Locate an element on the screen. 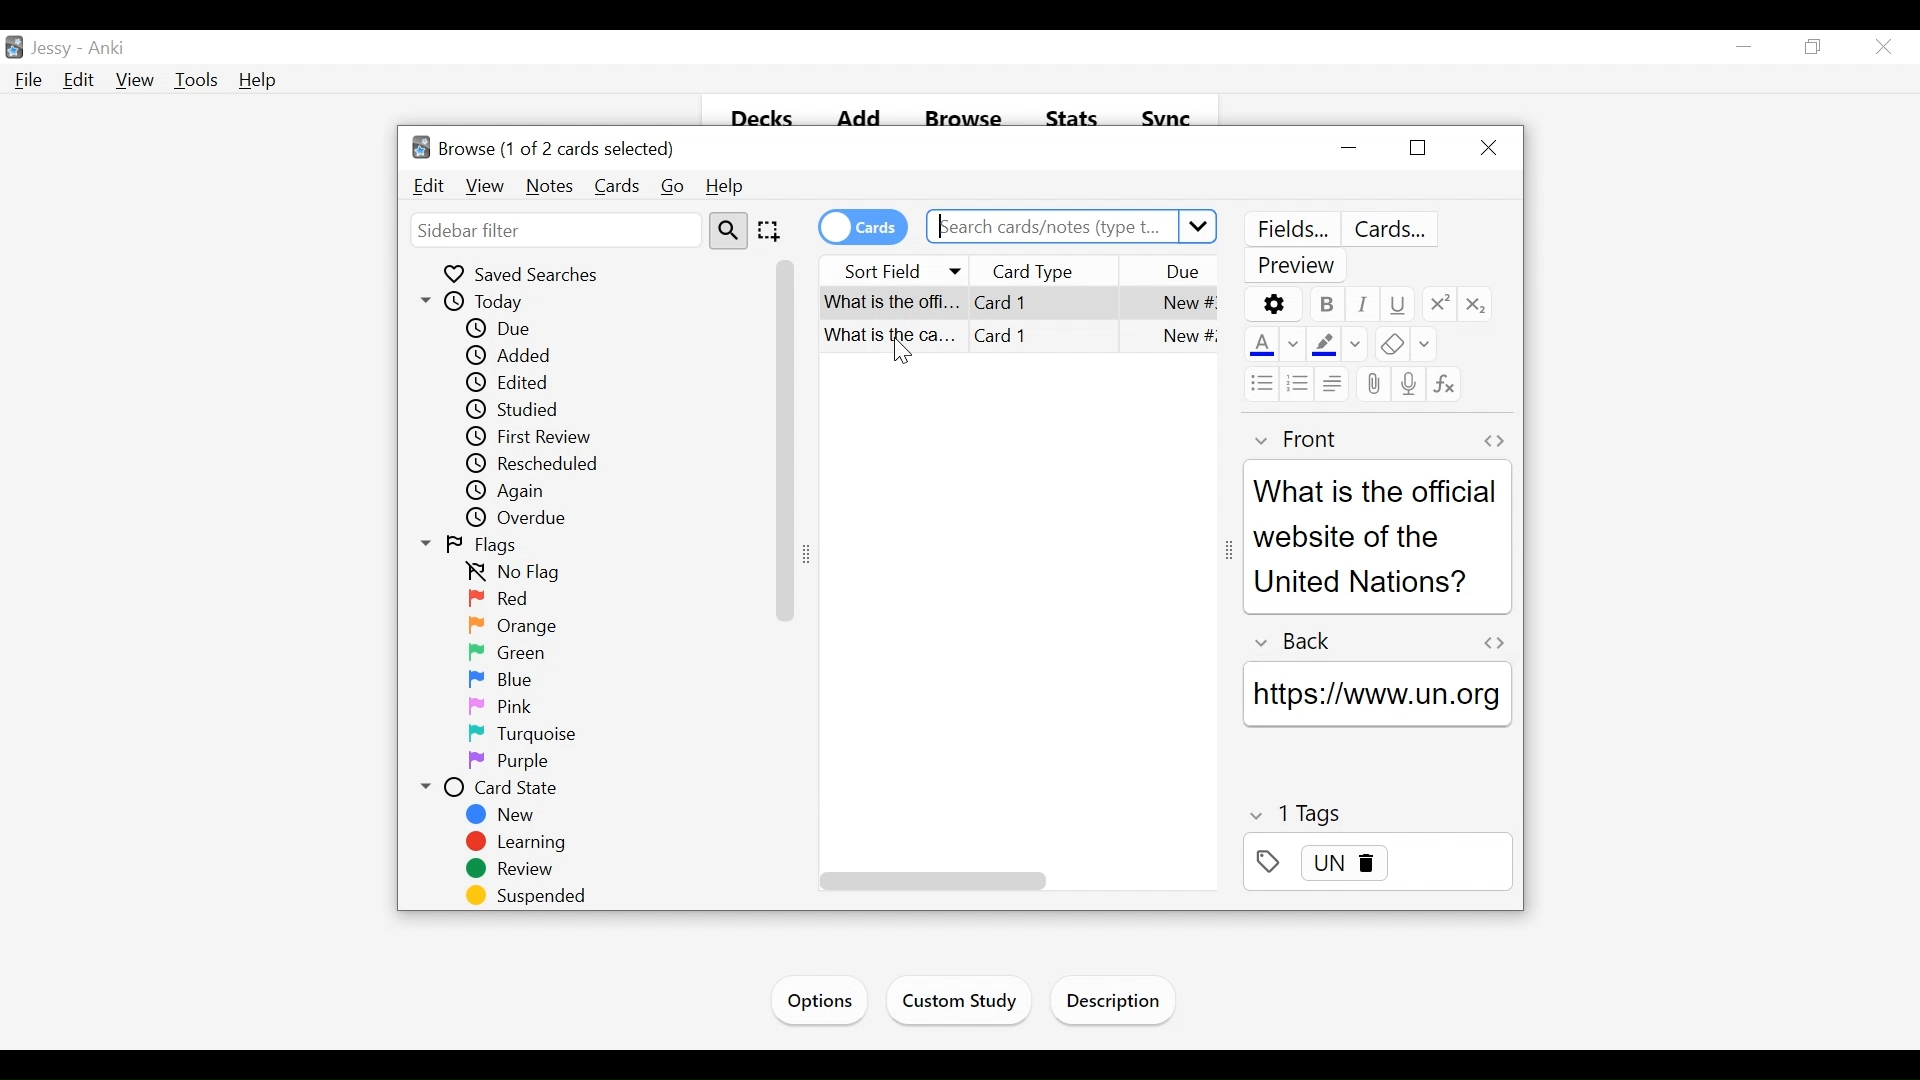 The image size is (1920, 1080). Notes is located at coordinates (550, 186).